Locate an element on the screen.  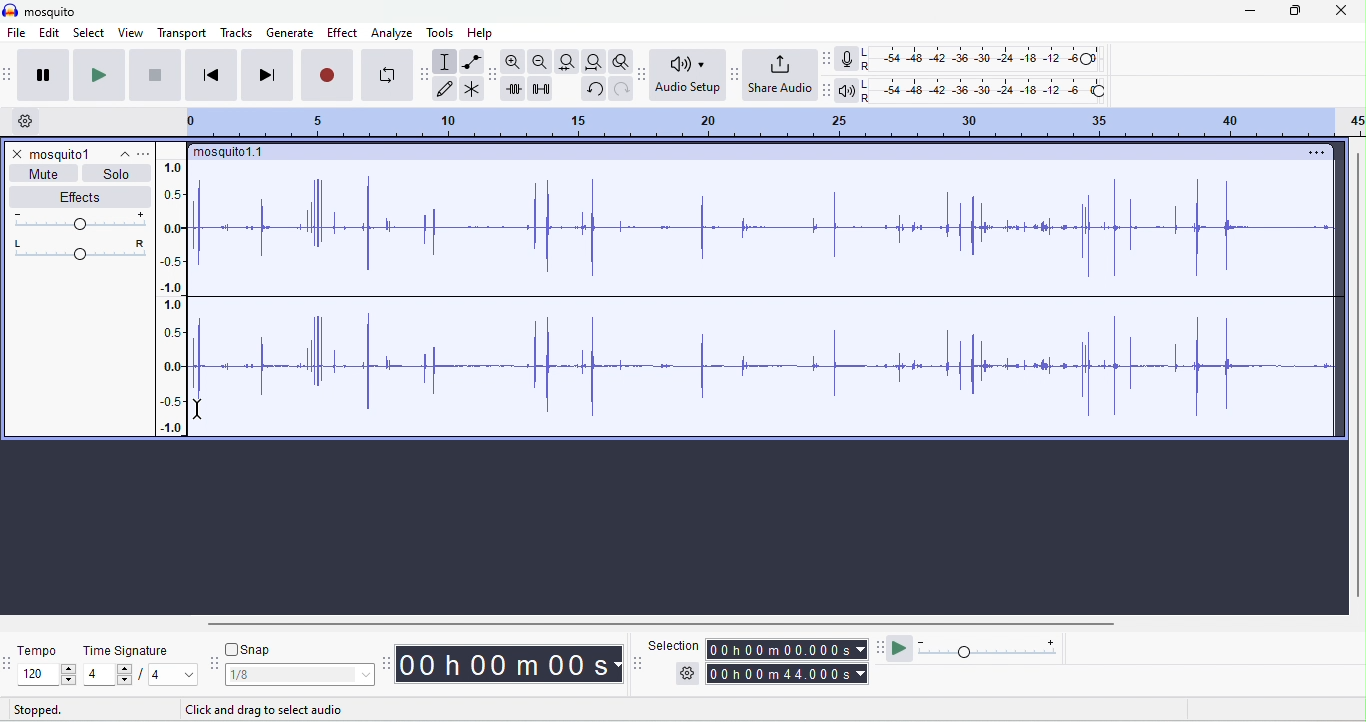
effect is located at coordinates (342, 34).